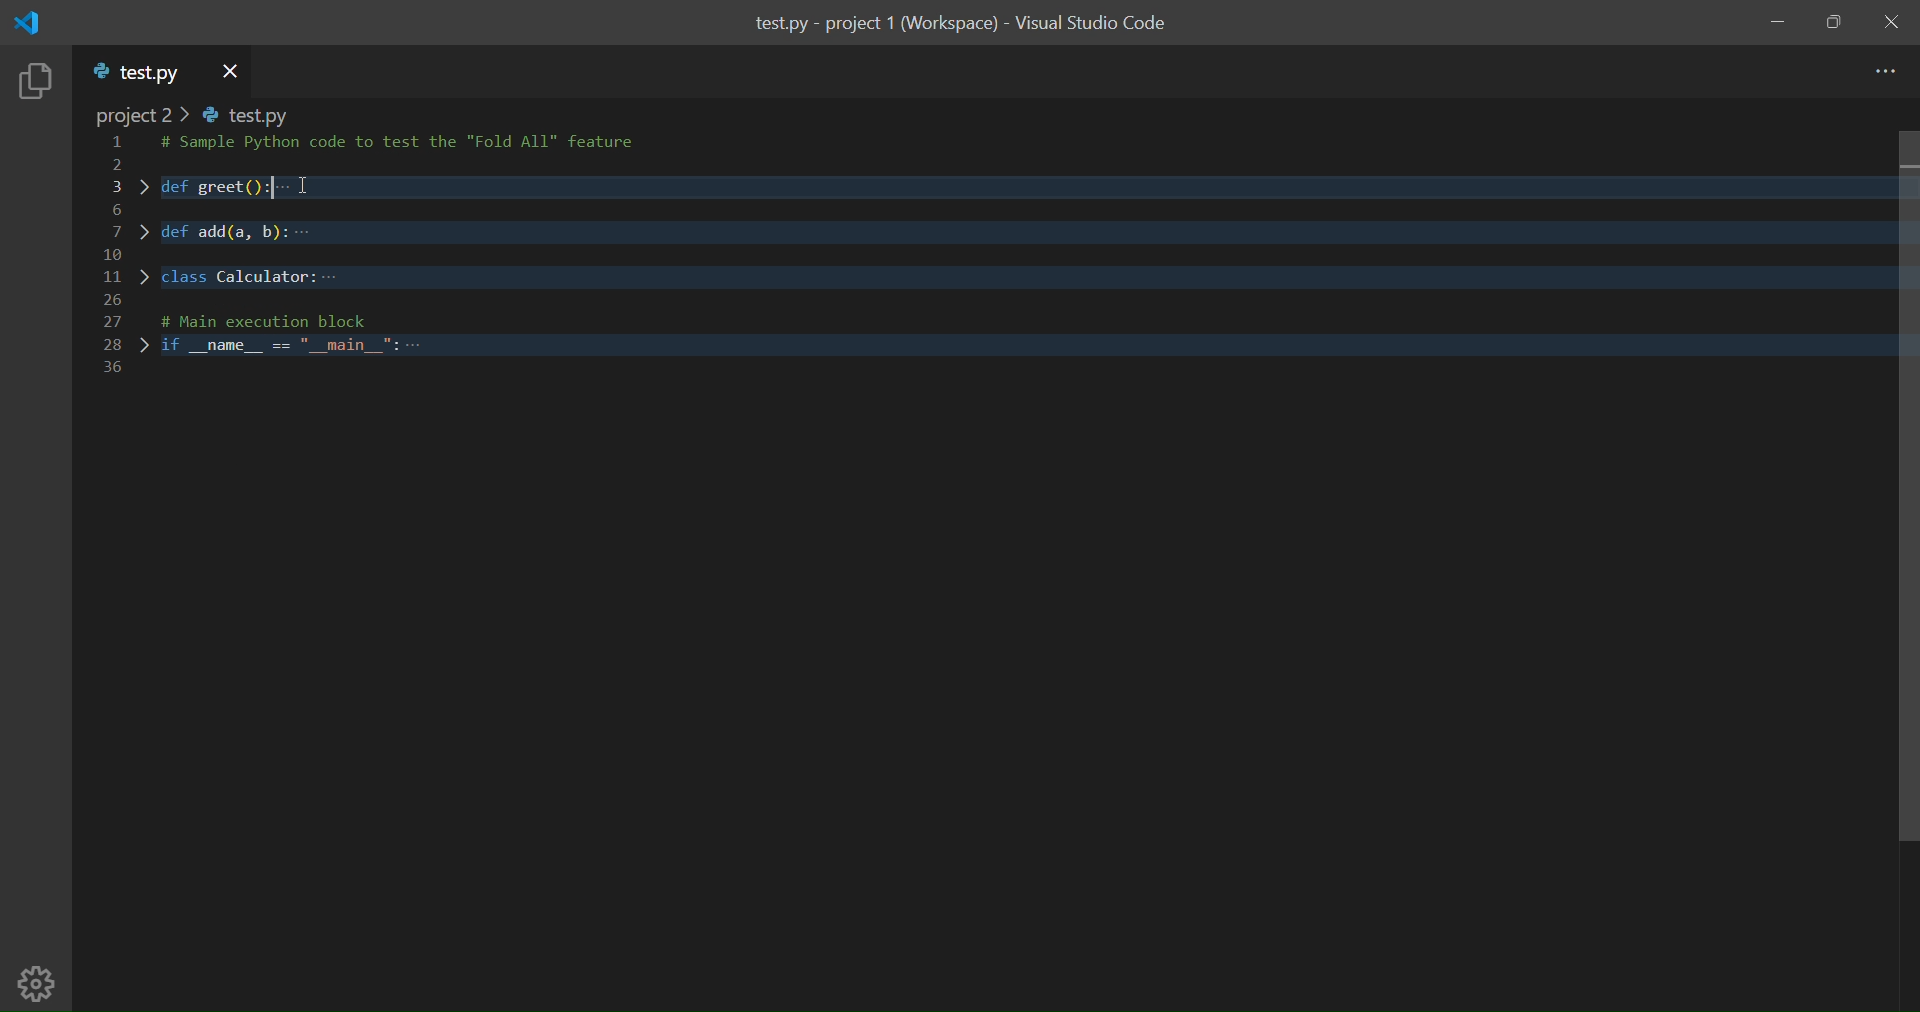 This screenshot has height=1012, width=1920. What do you see at coordinates (1002, 303) in the screenshot?
I see `code` at bounding box center [1002, 303].